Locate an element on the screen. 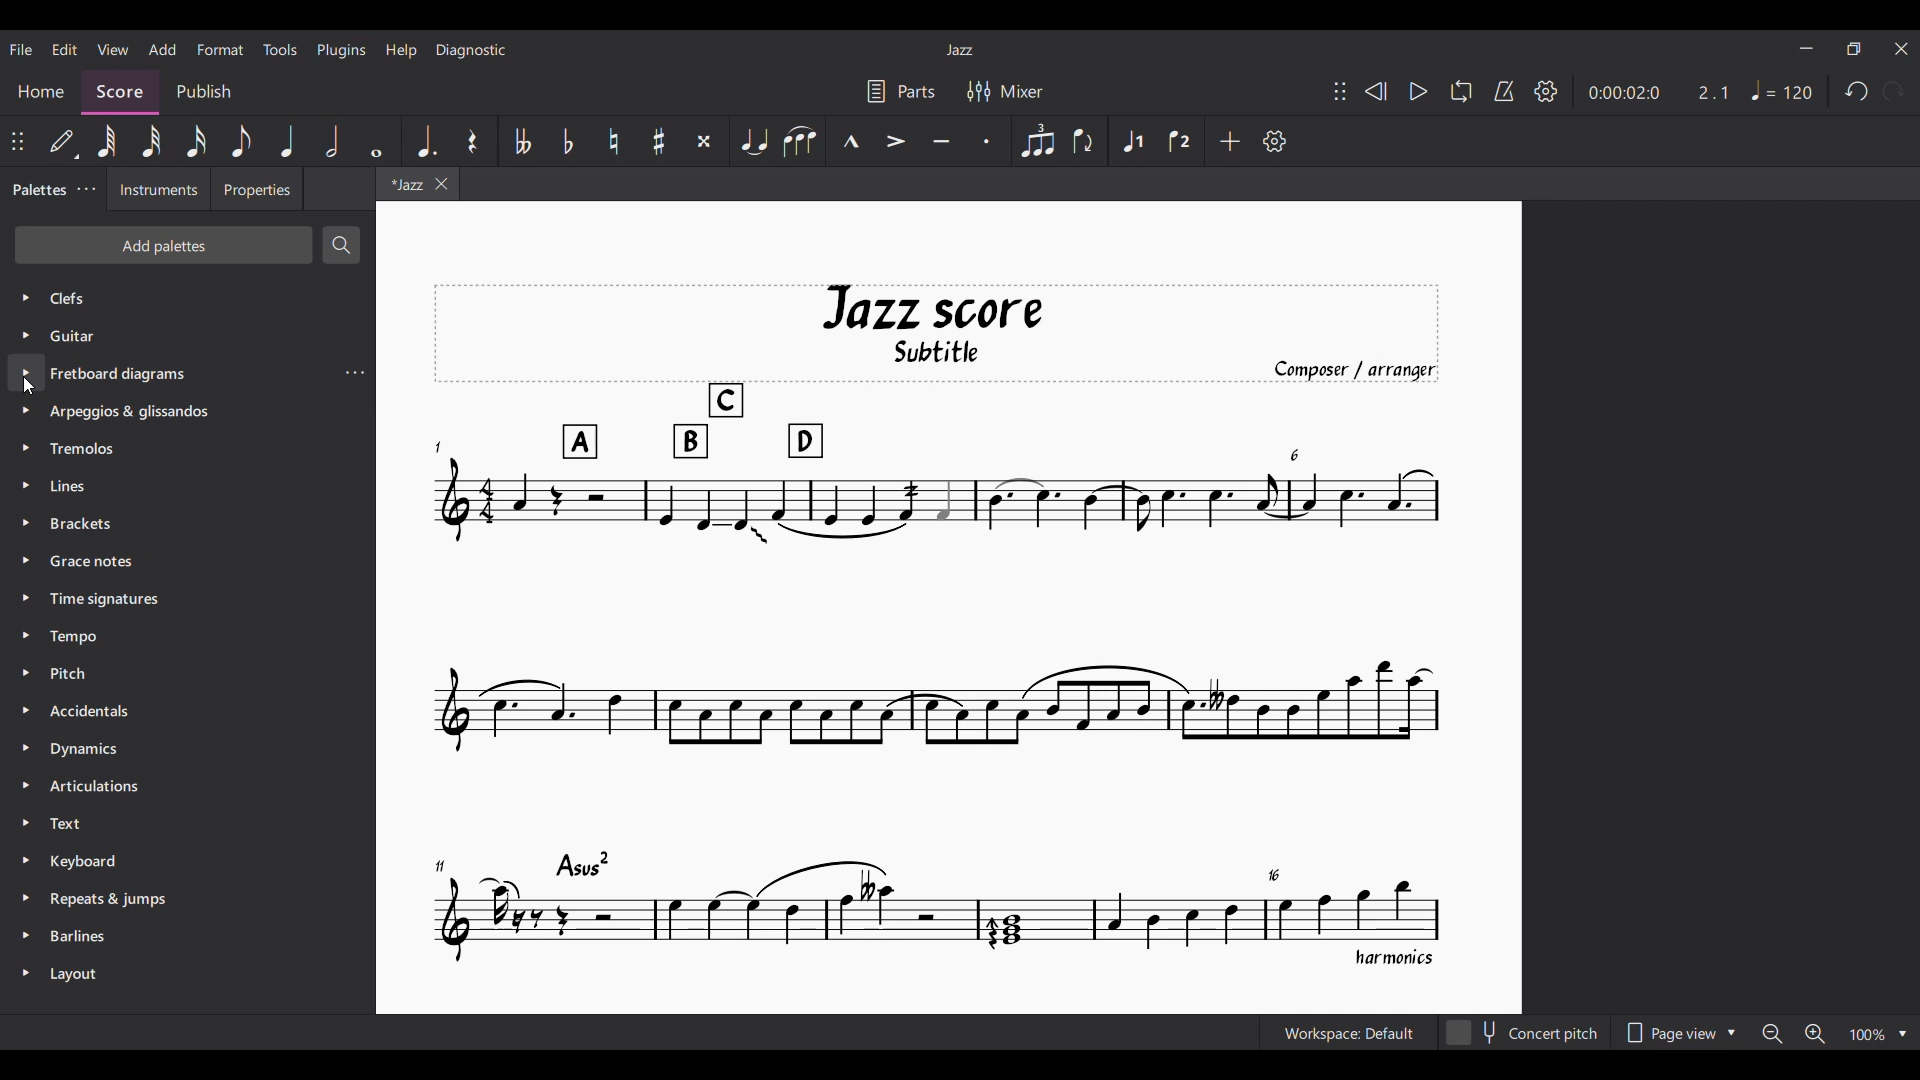 The width and height of the screenshot is (1920, 1080). Expand is located at coordinates (25, 634).